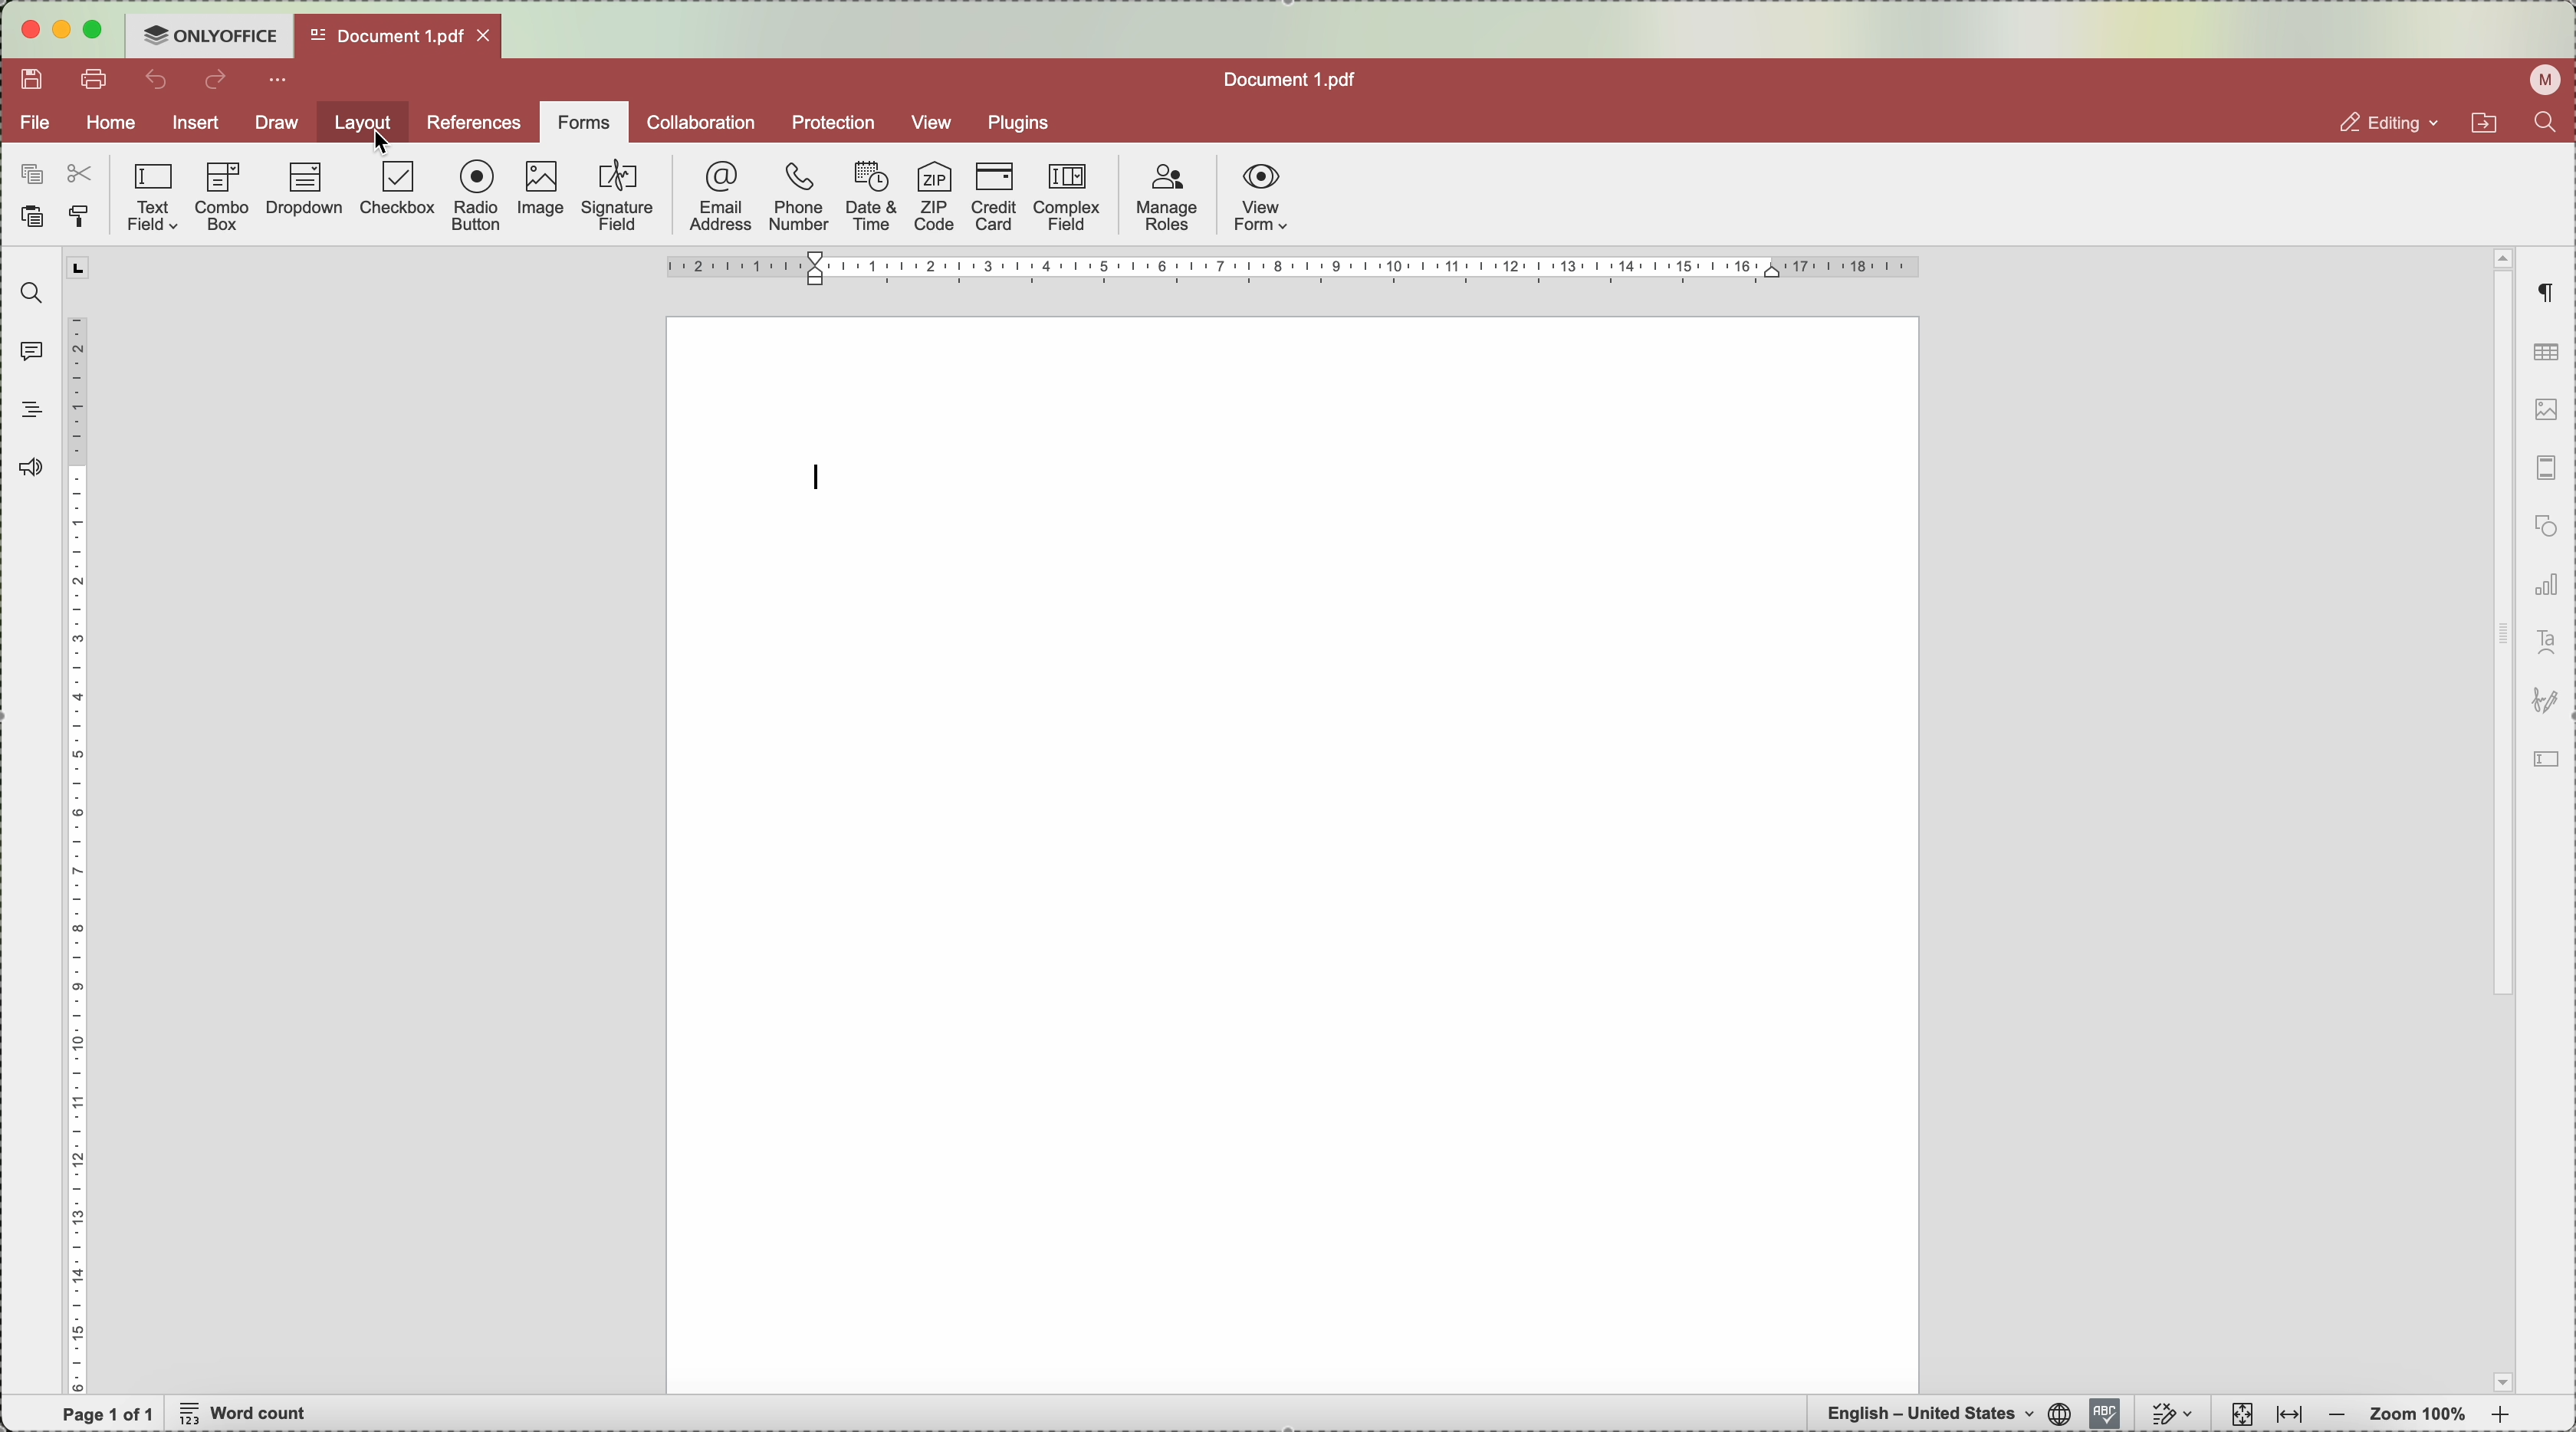 This screenshot has height=1432, width=2576. Describe the element at coordinates (196, 126) in the screenshot. I see `insert` at that location.